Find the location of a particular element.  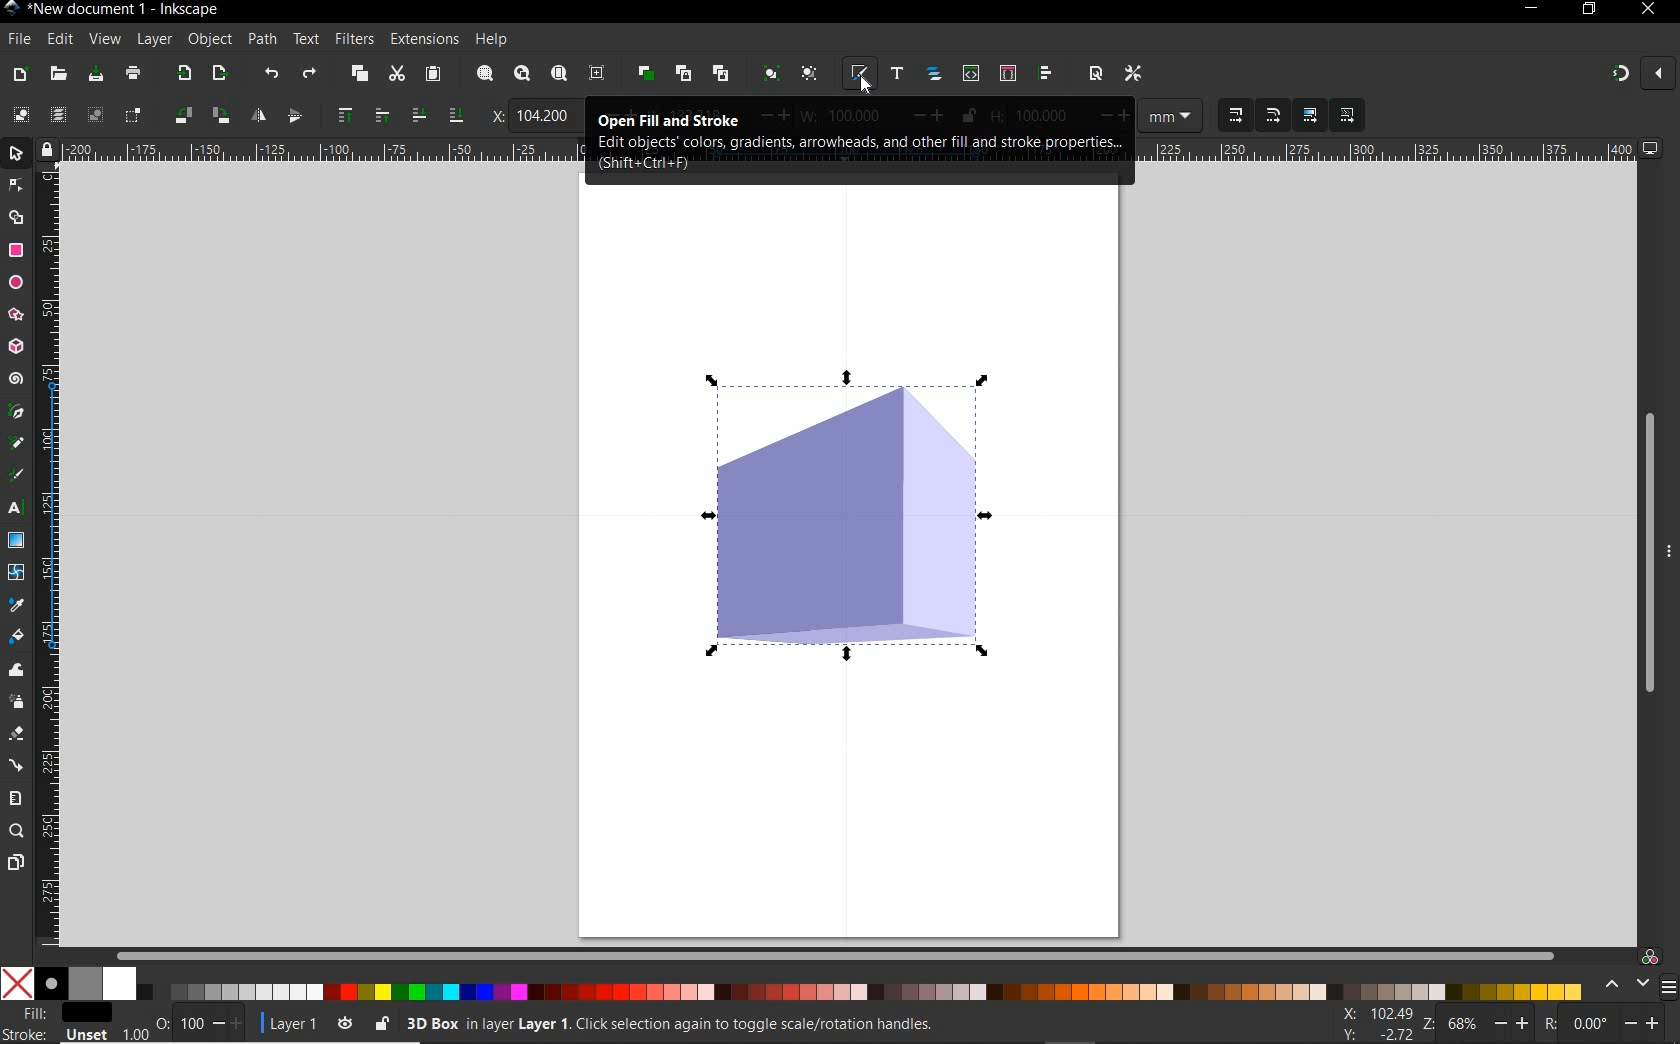

MEASUREMENTS is located at coordinates (1171, 115).